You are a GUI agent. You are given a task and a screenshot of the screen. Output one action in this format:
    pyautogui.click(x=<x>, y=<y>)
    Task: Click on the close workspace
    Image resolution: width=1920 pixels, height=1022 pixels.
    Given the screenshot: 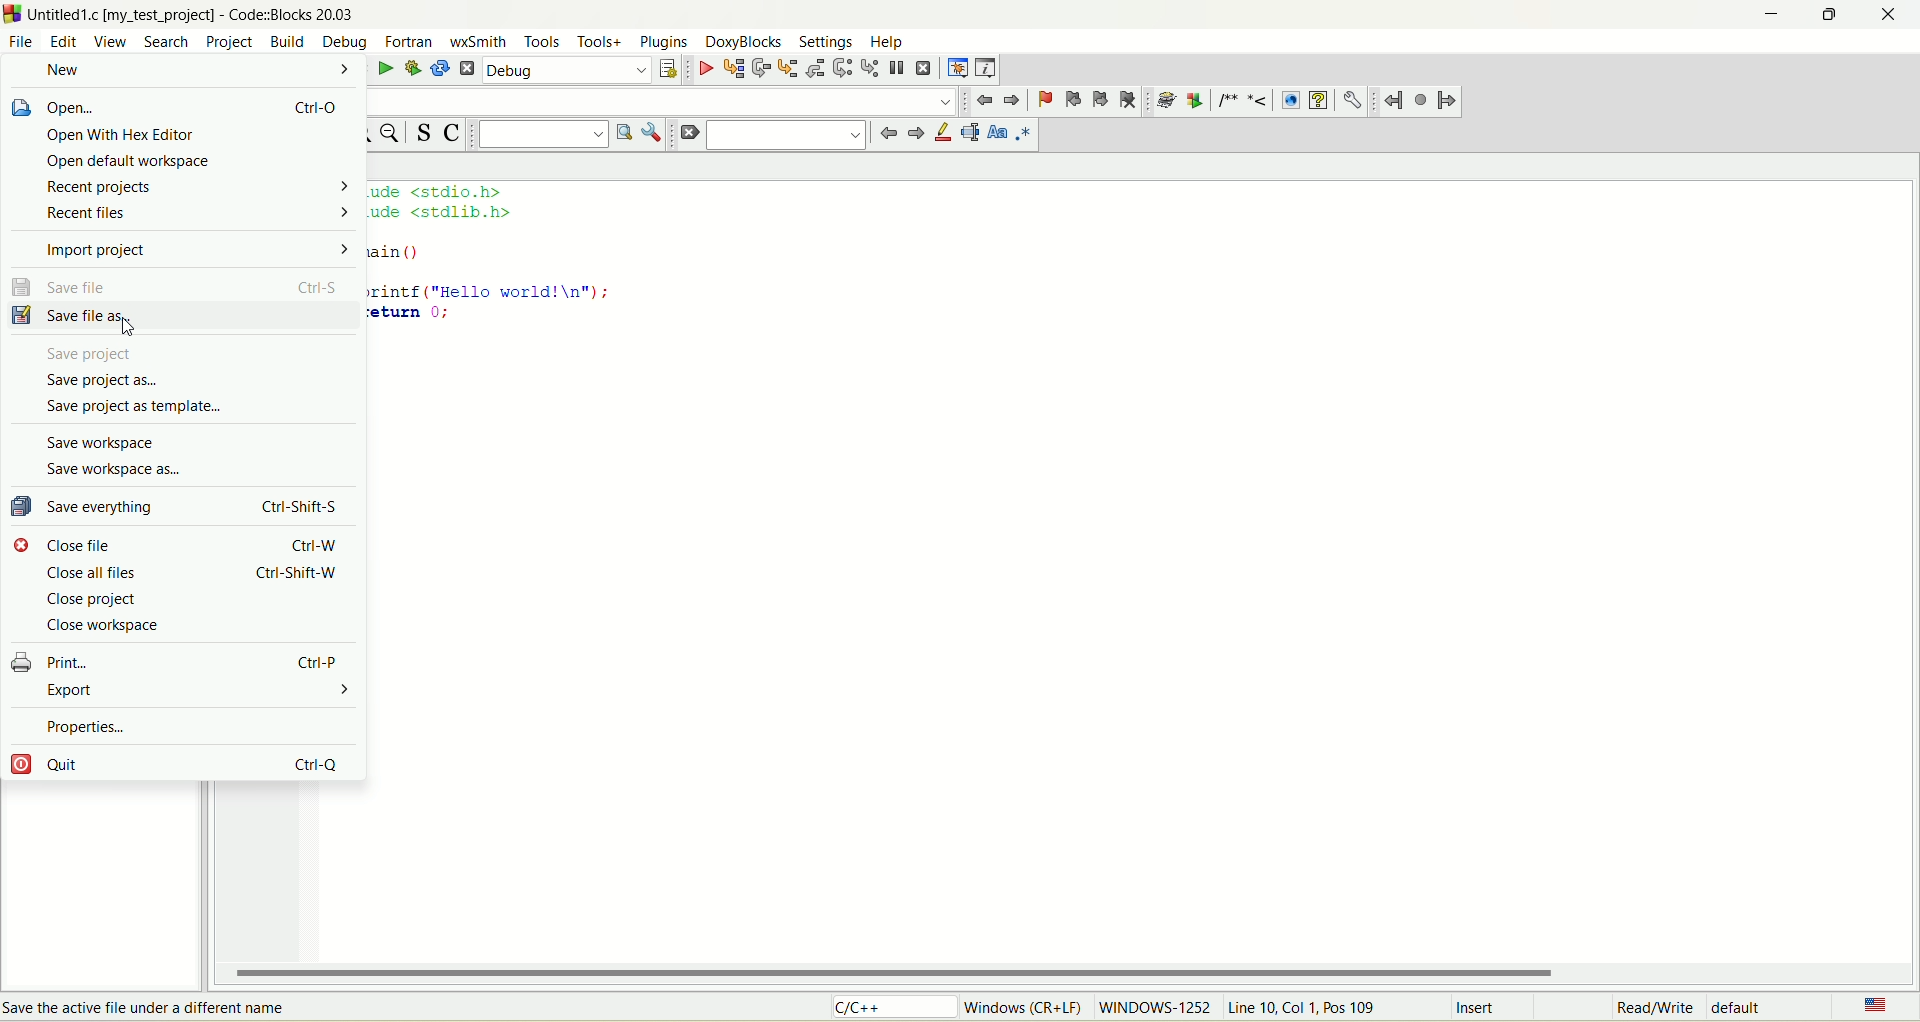 What is the action you would take?
    pyautogui.click(x=105, y=628)
    